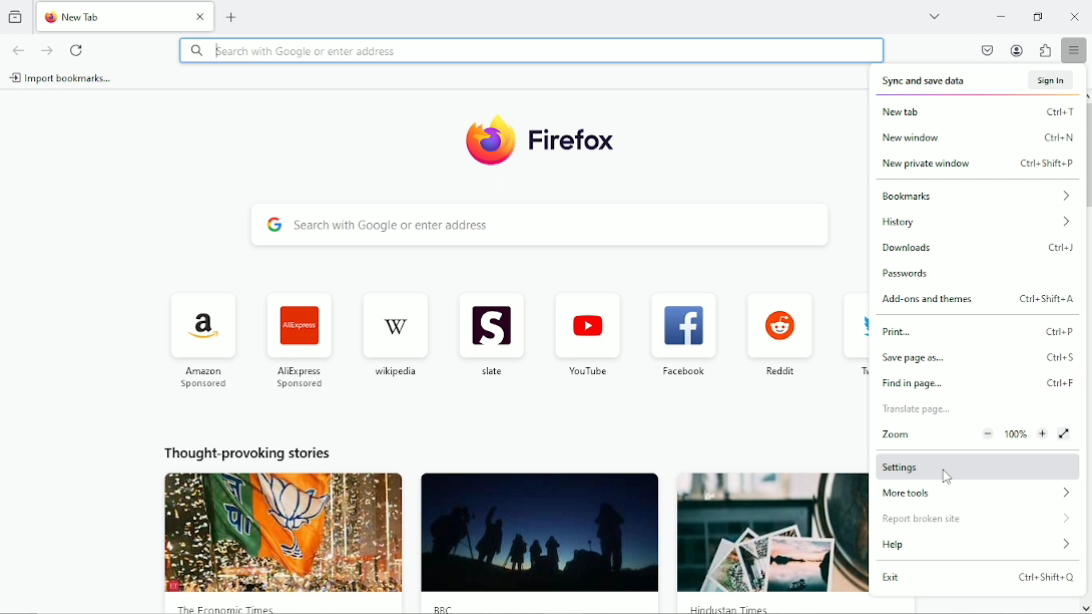  What do you see at coordinates (681, 334) in the screenshot?
I see `facebook` at bounding box center [681, 334].